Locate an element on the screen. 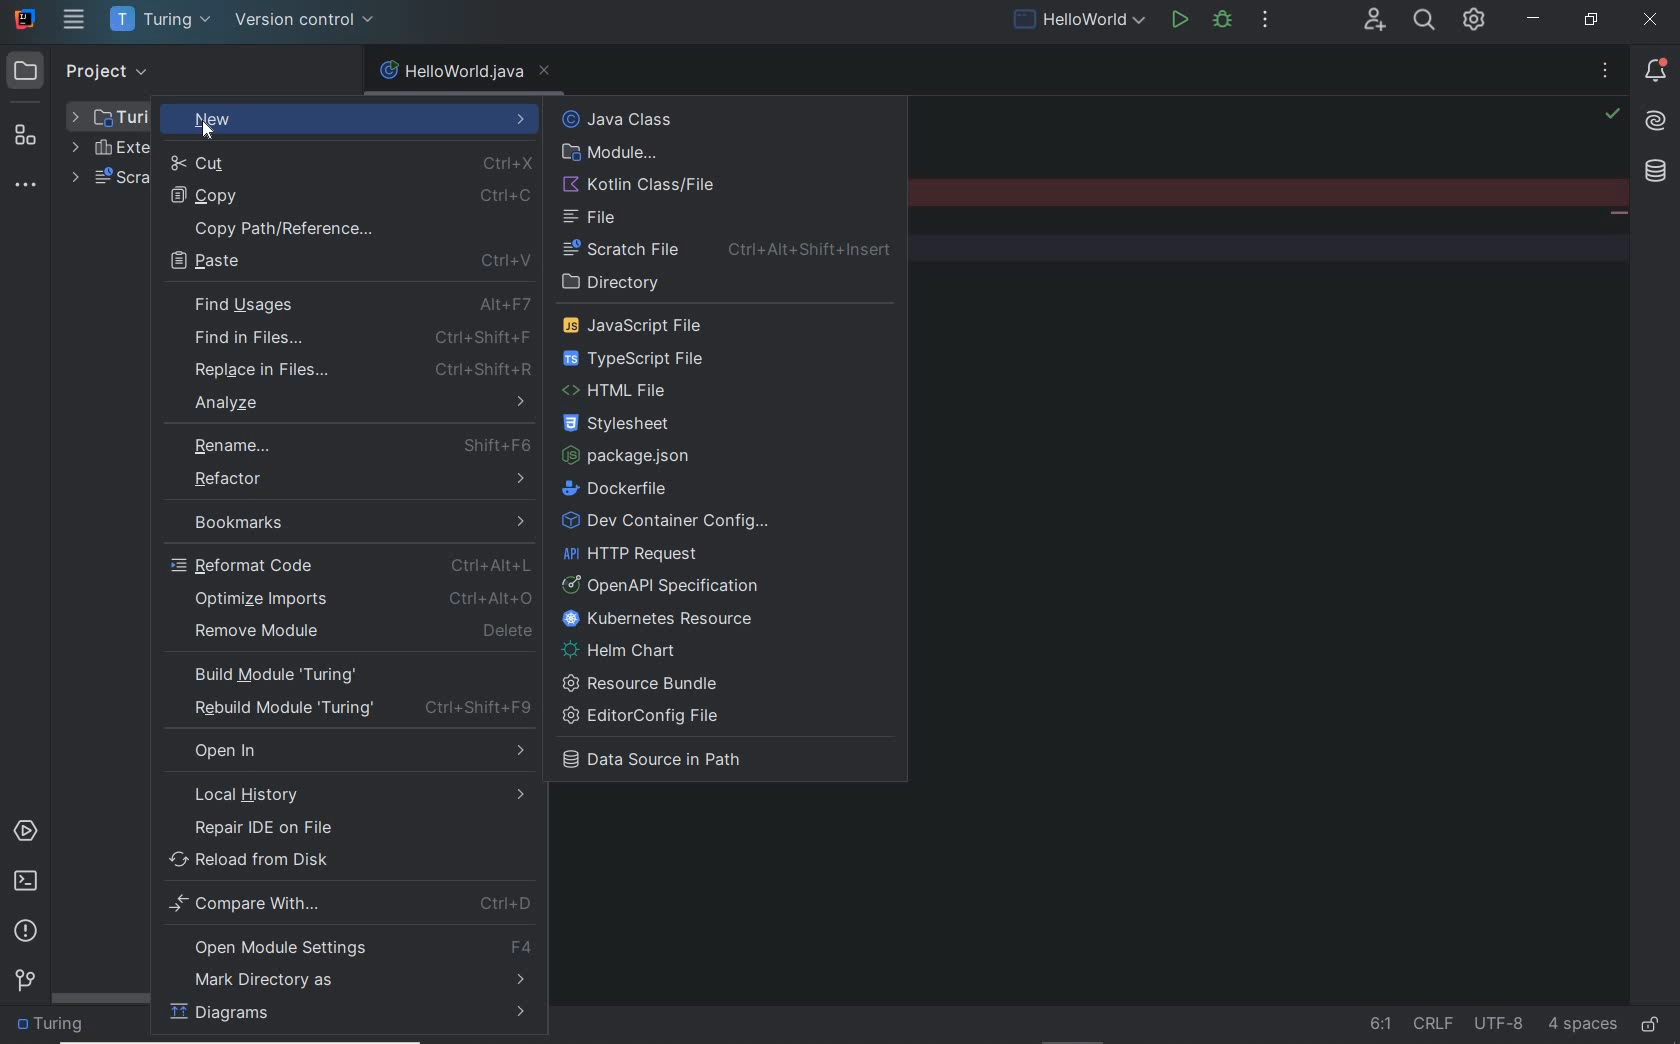 The height and width of the screenshot is (1044, 1680). copy is located at coordinates (346, 195).